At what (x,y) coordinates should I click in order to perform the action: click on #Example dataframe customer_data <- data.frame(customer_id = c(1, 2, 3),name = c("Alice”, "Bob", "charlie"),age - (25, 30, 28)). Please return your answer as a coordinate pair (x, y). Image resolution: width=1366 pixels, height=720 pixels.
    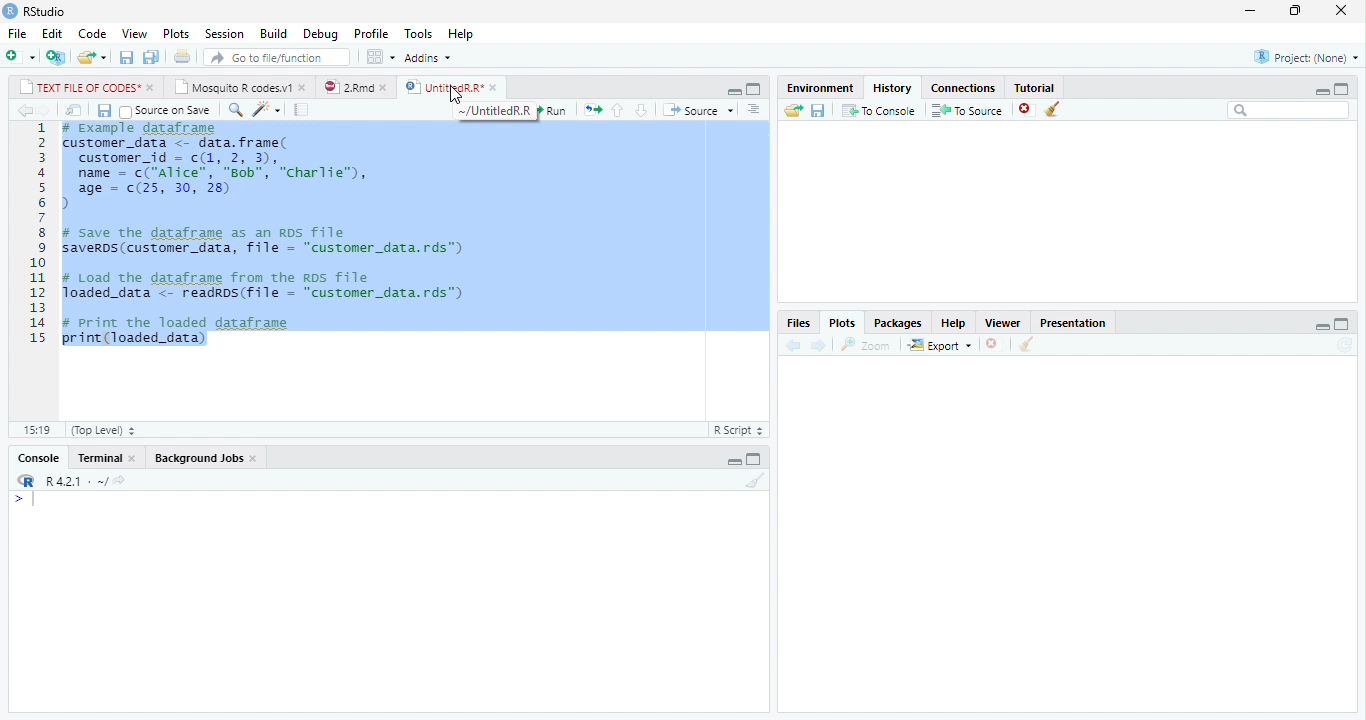
    Looking at the image, I should click on (223, 167).